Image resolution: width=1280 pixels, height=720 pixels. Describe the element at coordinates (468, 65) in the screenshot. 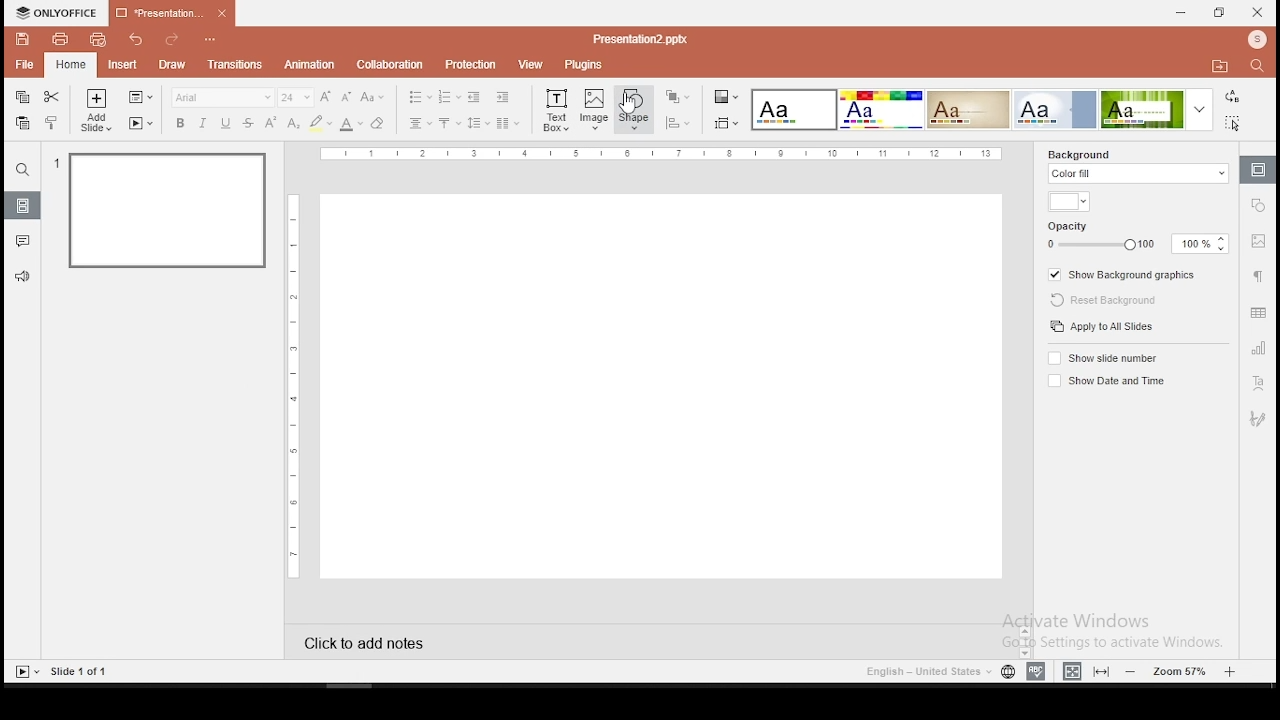

I see `protection` at that location.